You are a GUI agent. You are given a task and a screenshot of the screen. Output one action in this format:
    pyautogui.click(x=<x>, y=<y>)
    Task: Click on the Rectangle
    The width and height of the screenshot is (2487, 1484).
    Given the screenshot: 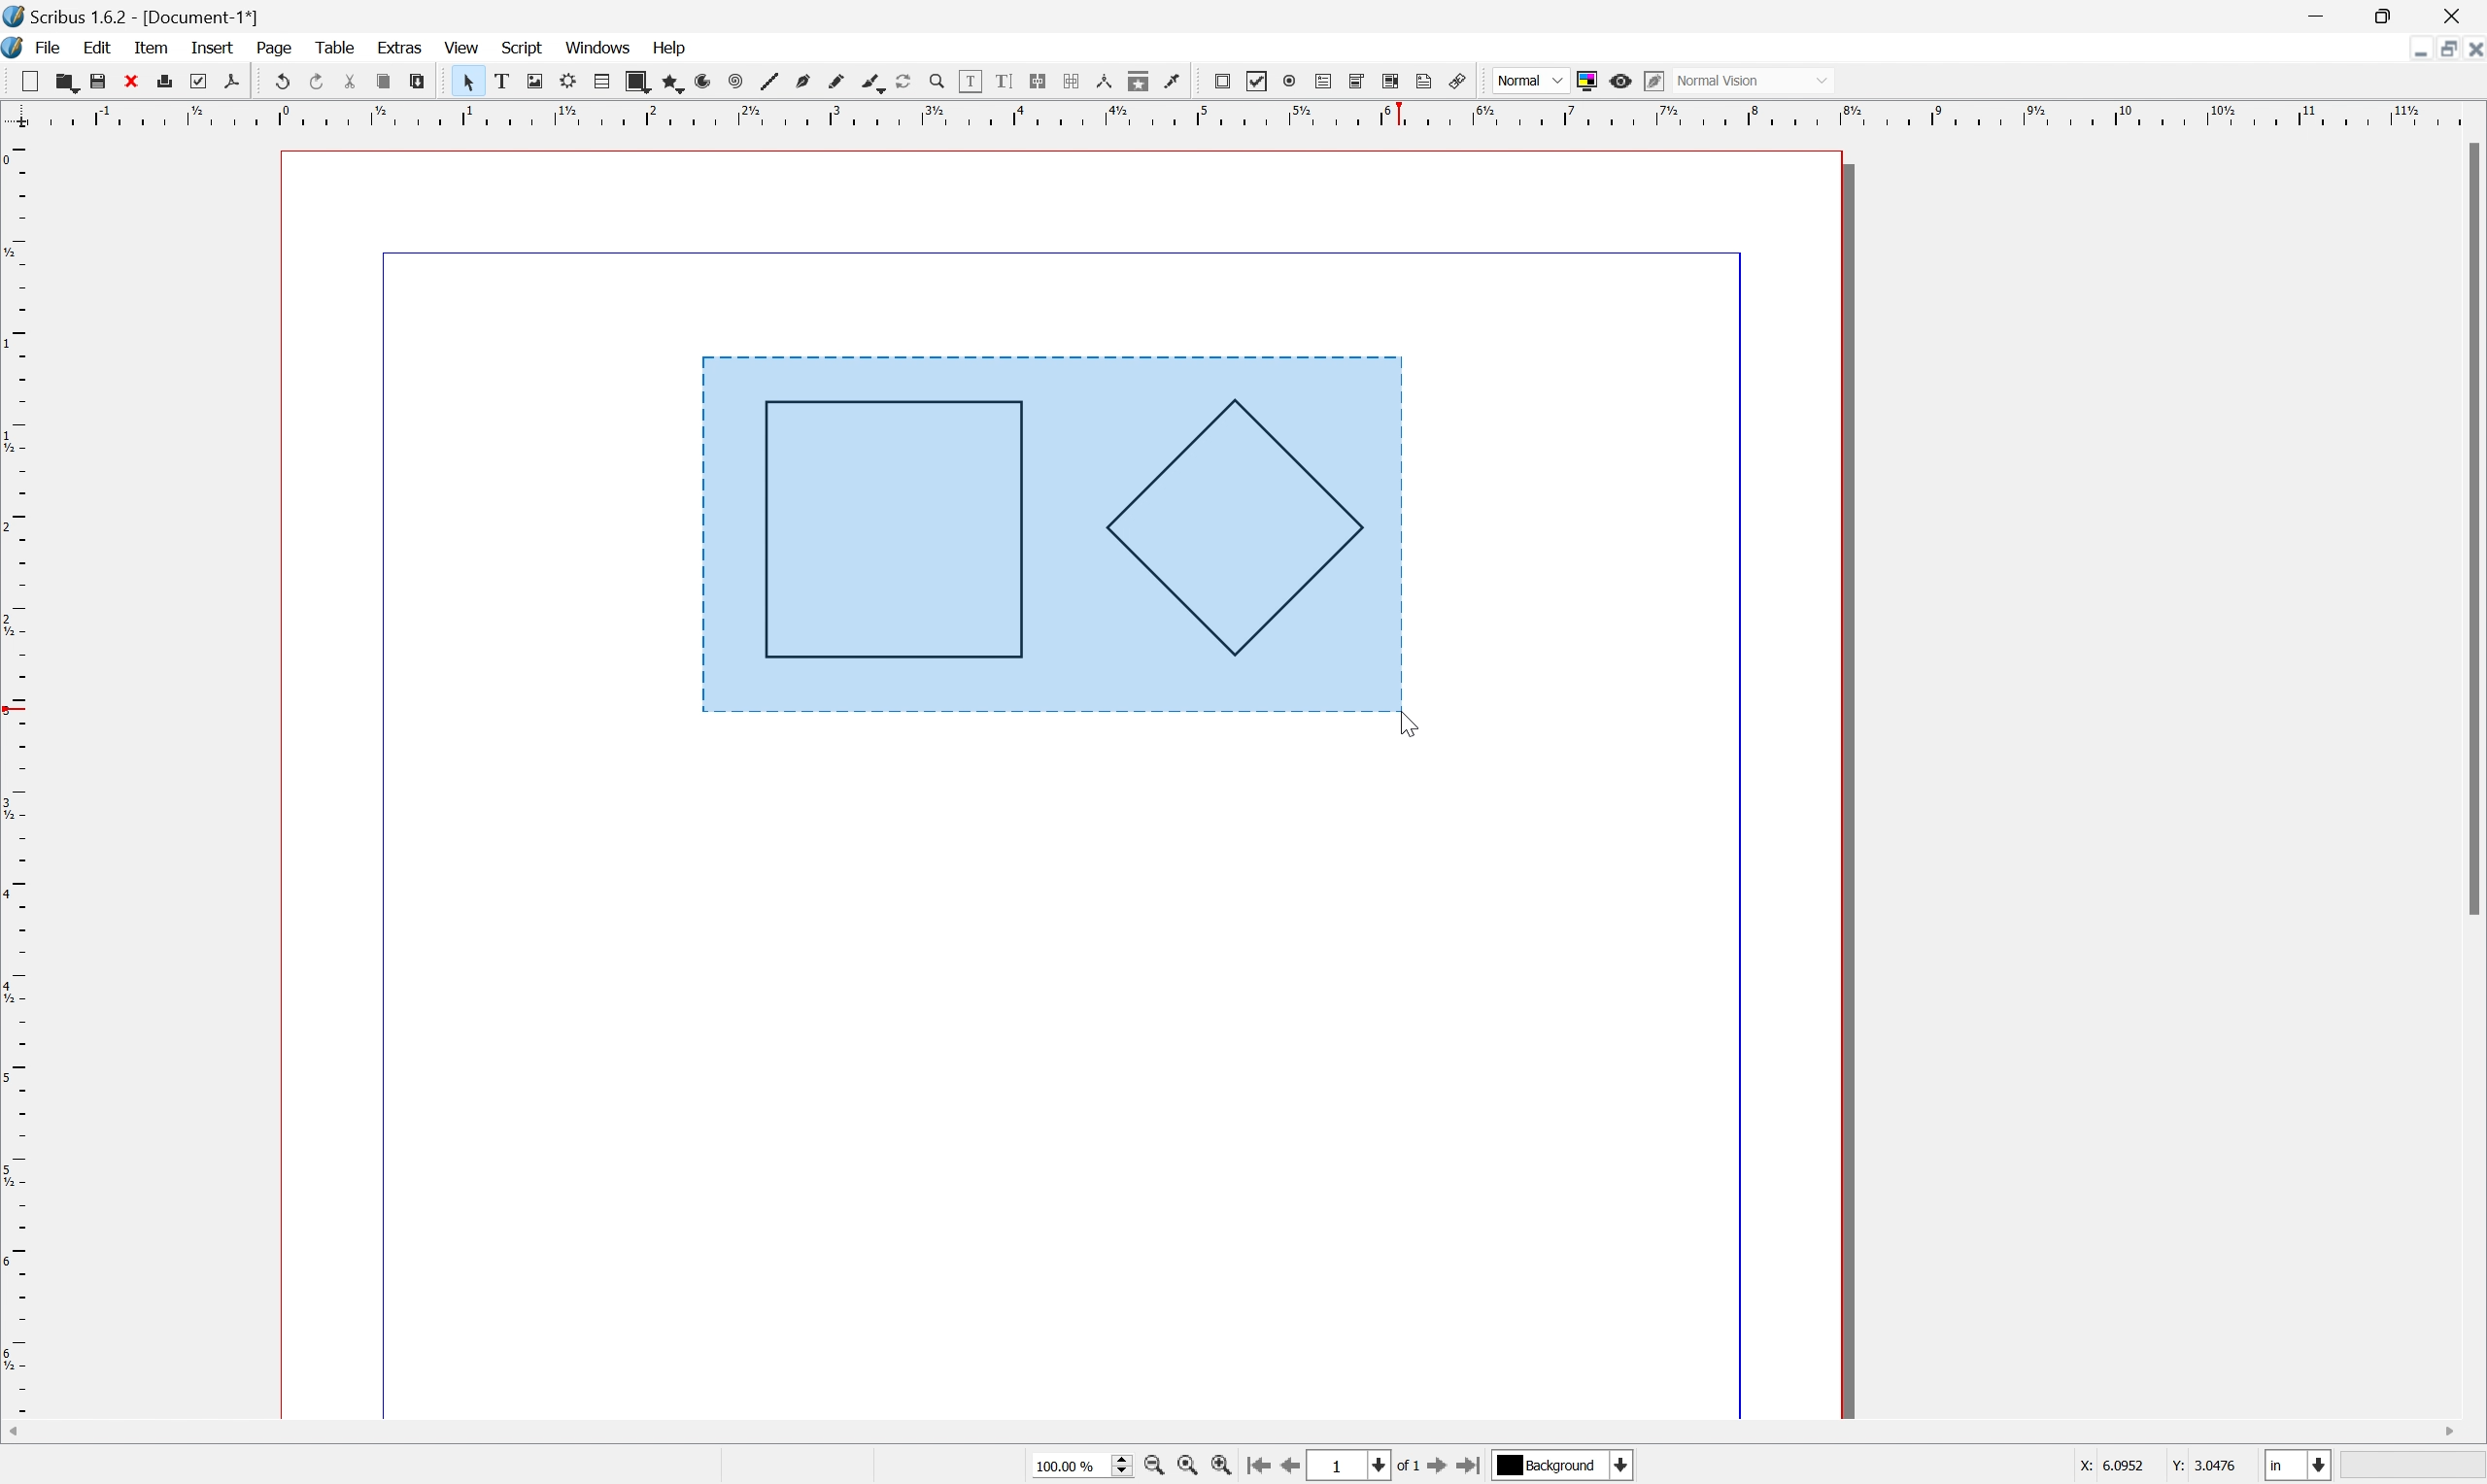 What is the action you would take?
    pyautogui.click(x=892, y=531)
    